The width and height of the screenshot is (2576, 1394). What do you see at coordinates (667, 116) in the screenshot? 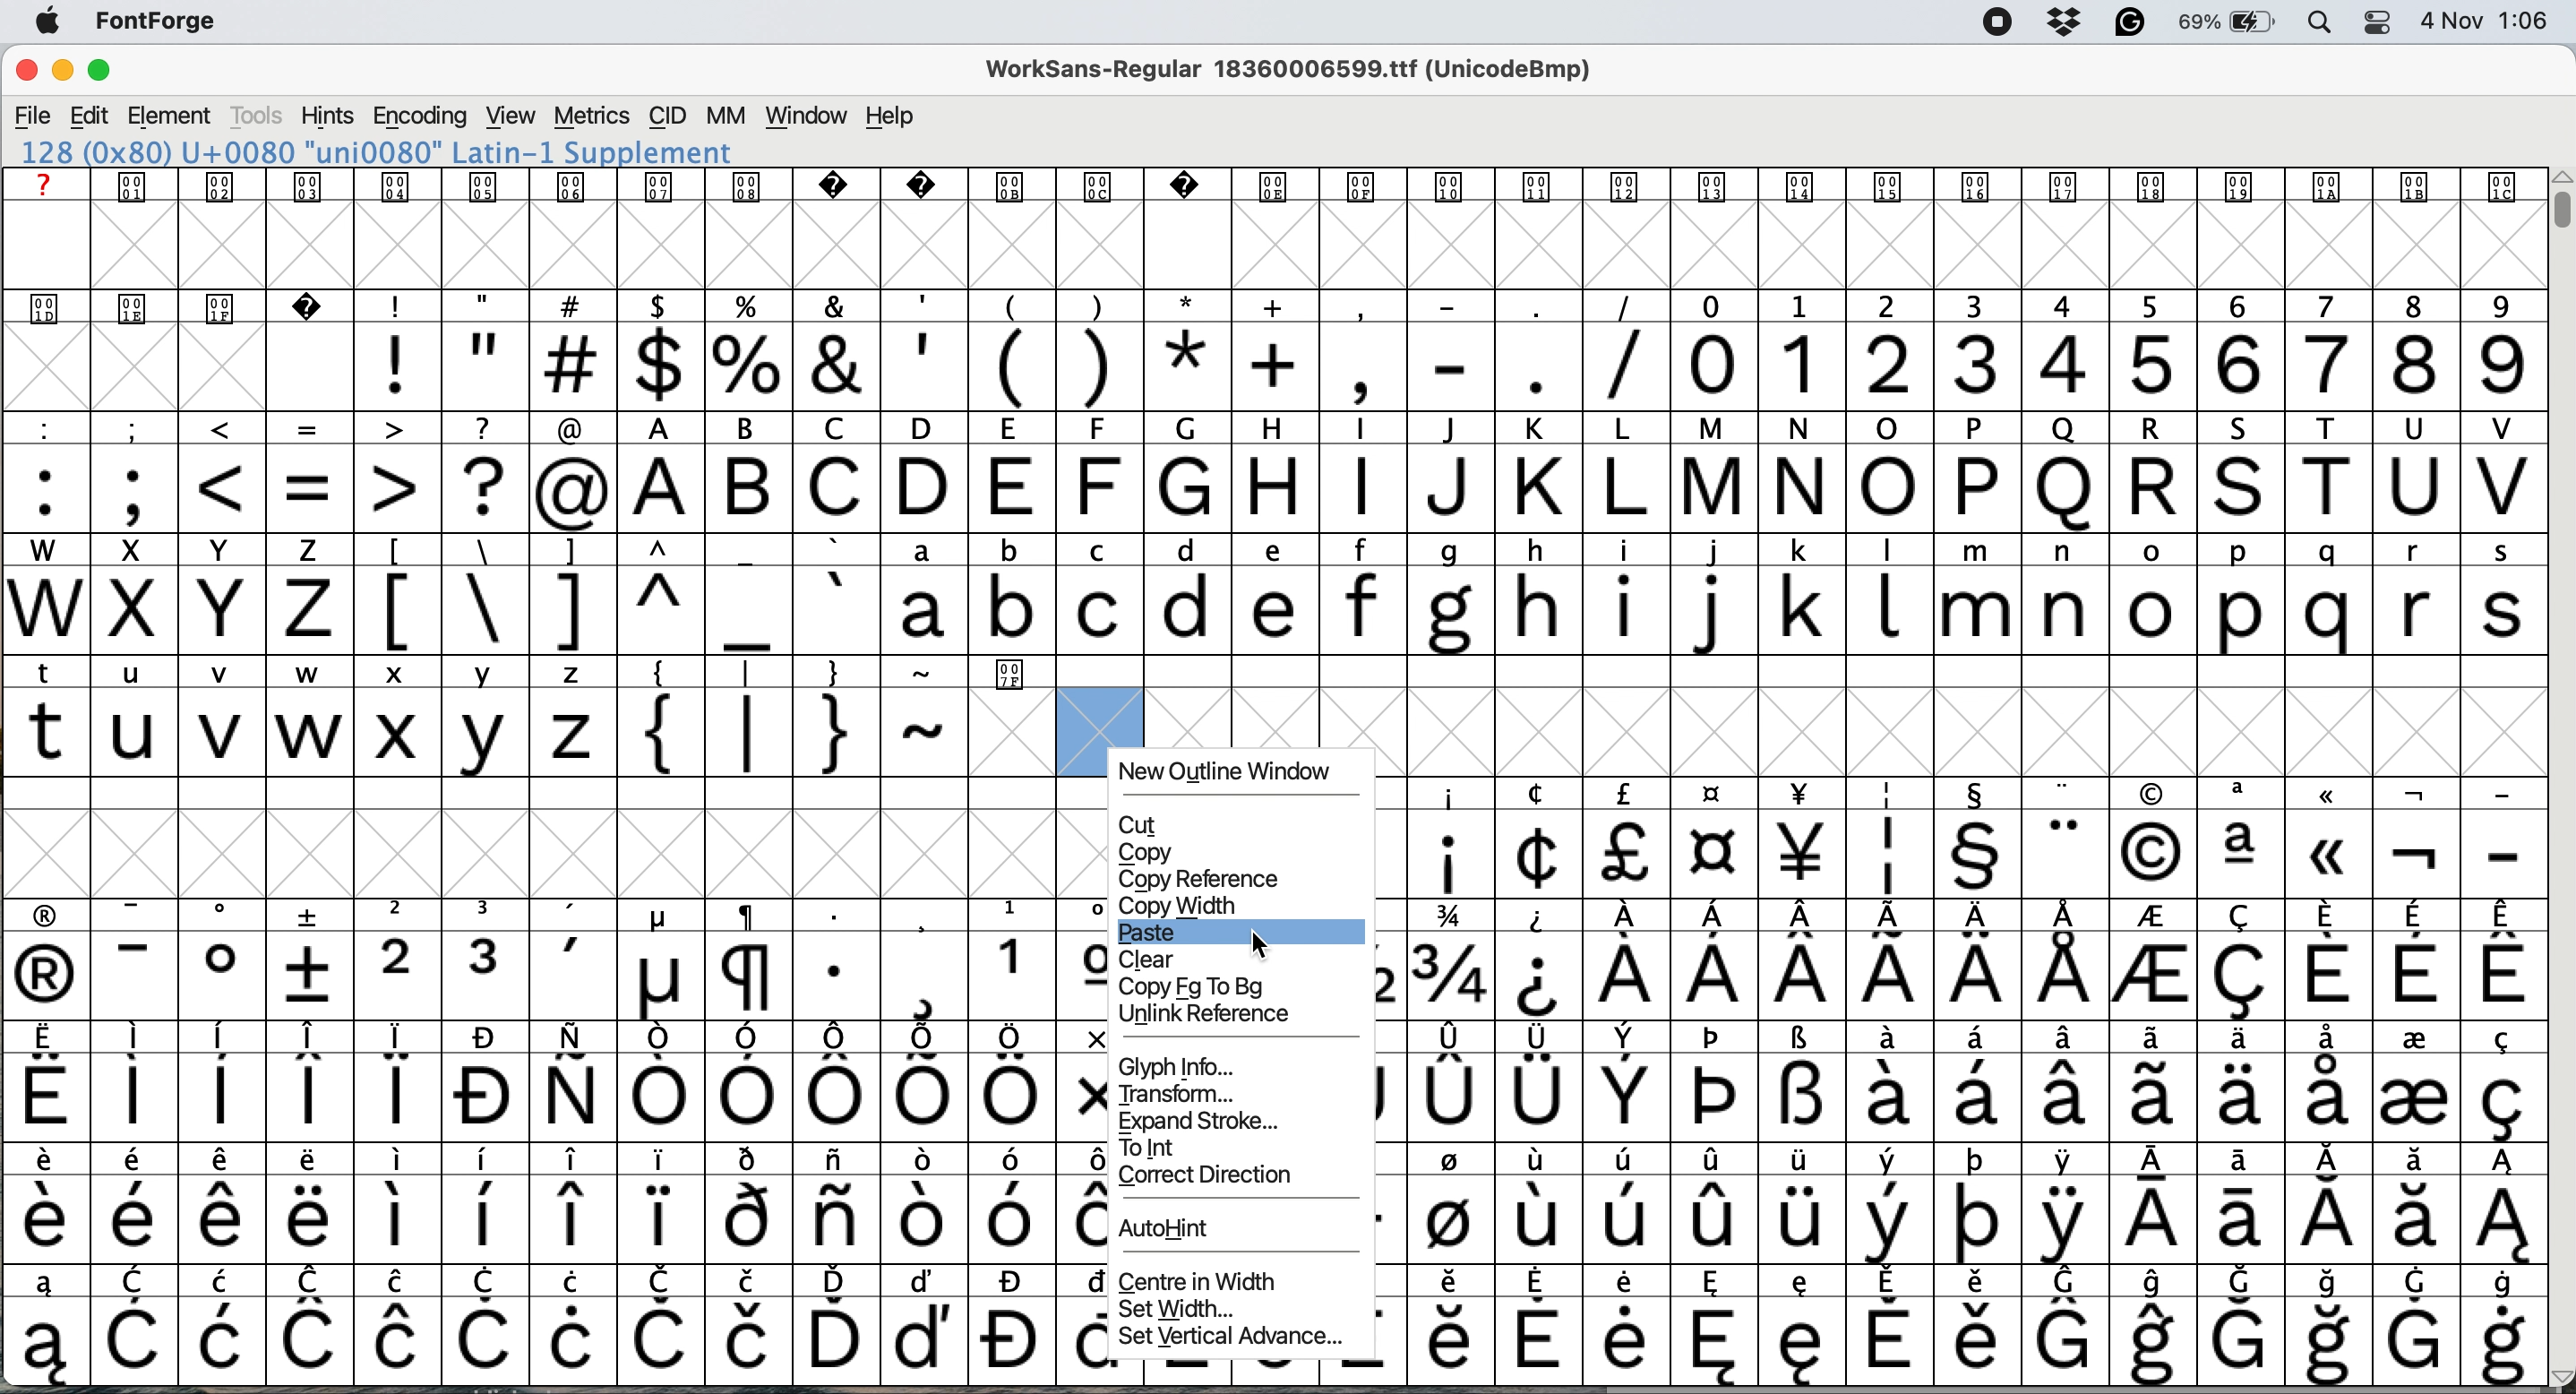
I see `cid` at bounding box center [667, 116].